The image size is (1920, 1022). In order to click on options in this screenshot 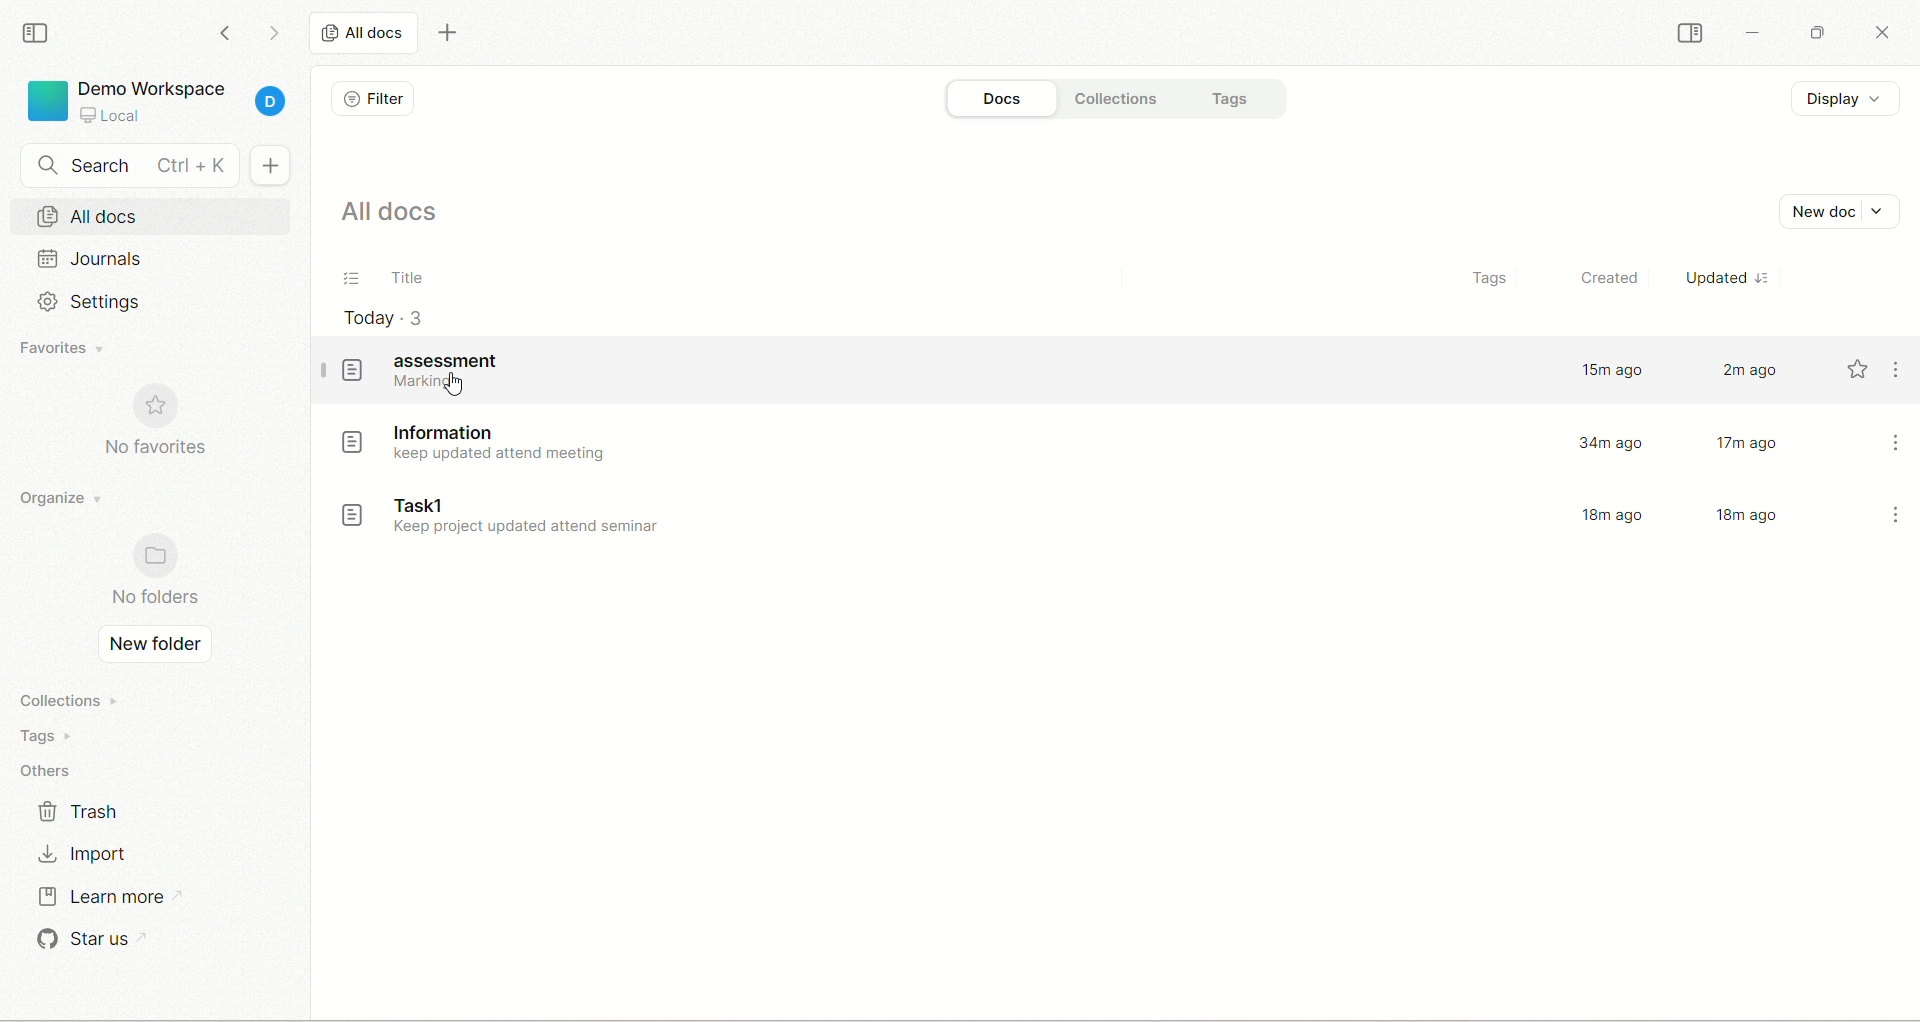, I will do `click(1901, 372)`.